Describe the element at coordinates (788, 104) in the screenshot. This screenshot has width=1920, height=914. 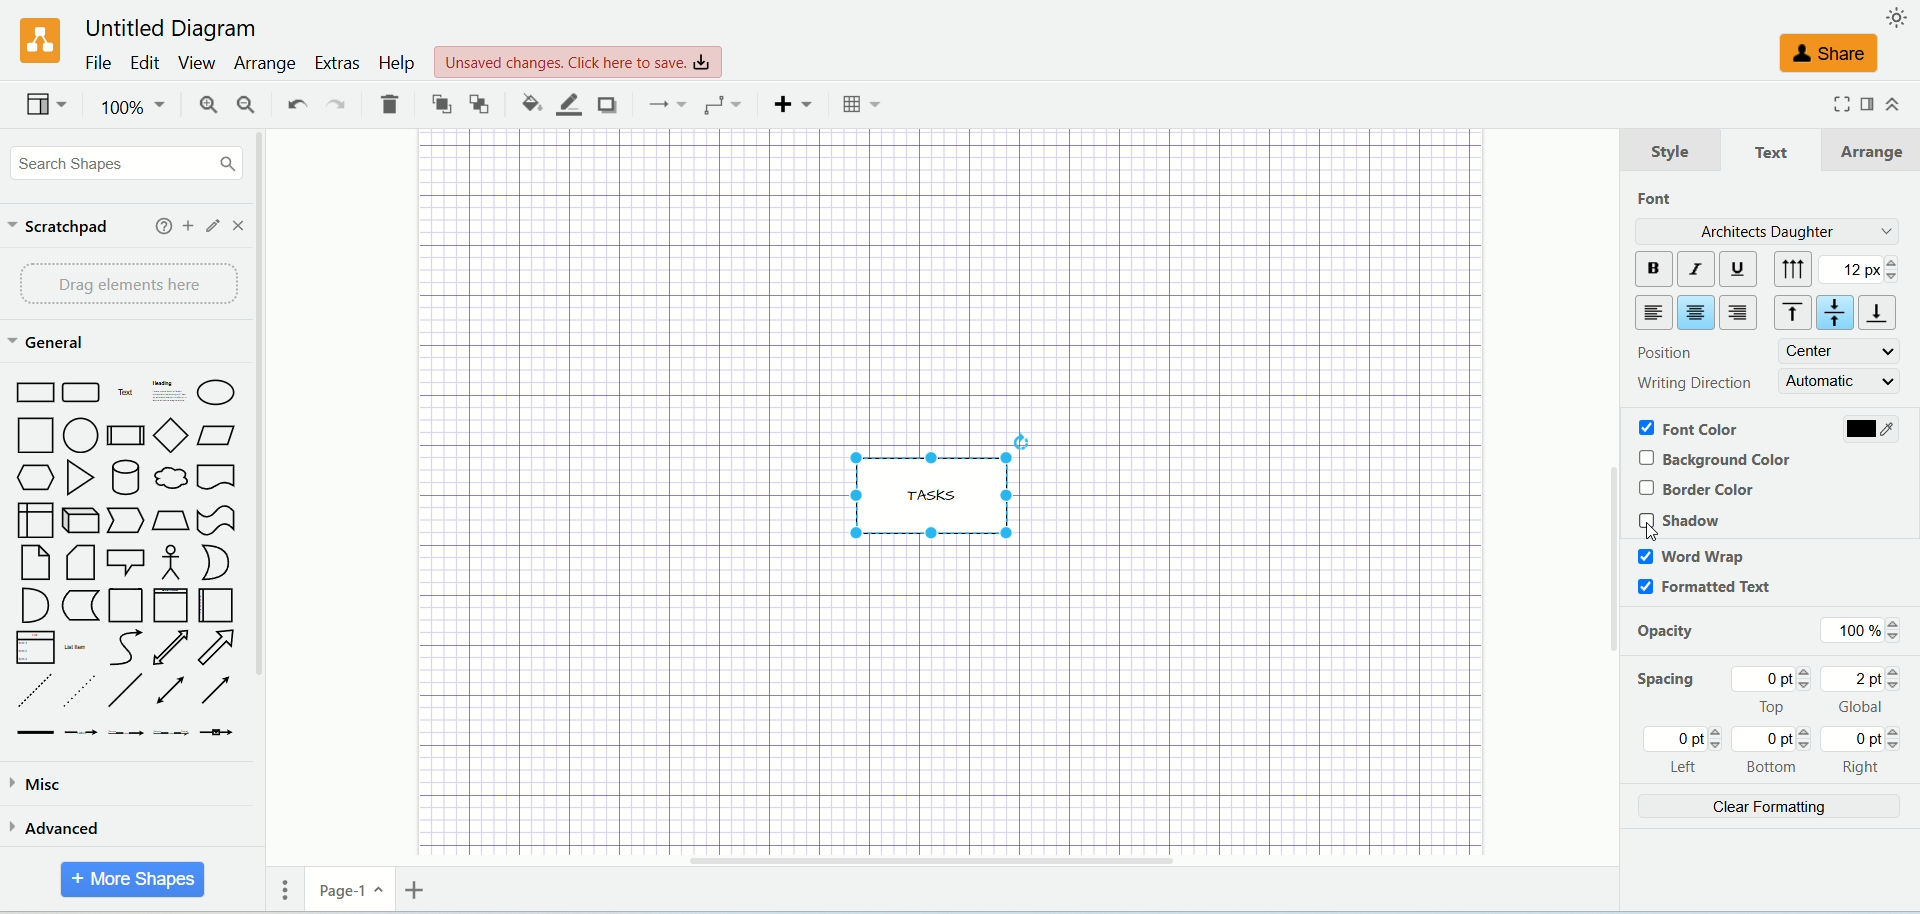
I see `insert` at that location.